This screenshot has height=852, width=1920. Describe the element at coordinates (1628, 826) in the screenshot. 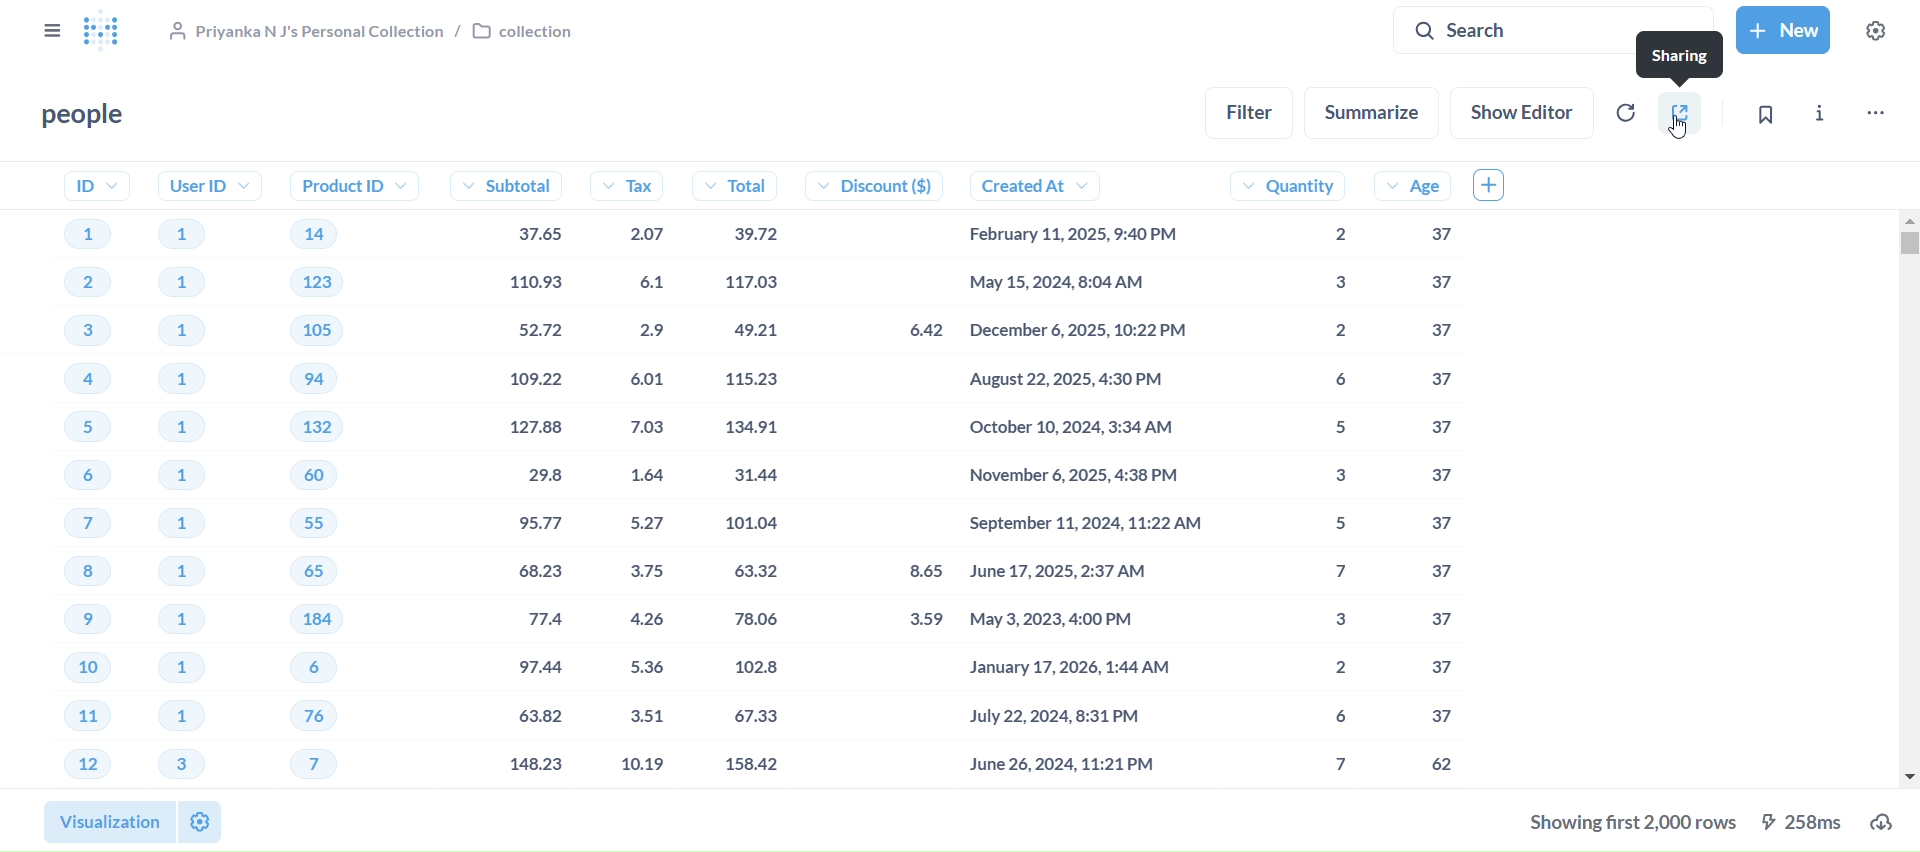

I see `showing first 2000 rows` at that location.